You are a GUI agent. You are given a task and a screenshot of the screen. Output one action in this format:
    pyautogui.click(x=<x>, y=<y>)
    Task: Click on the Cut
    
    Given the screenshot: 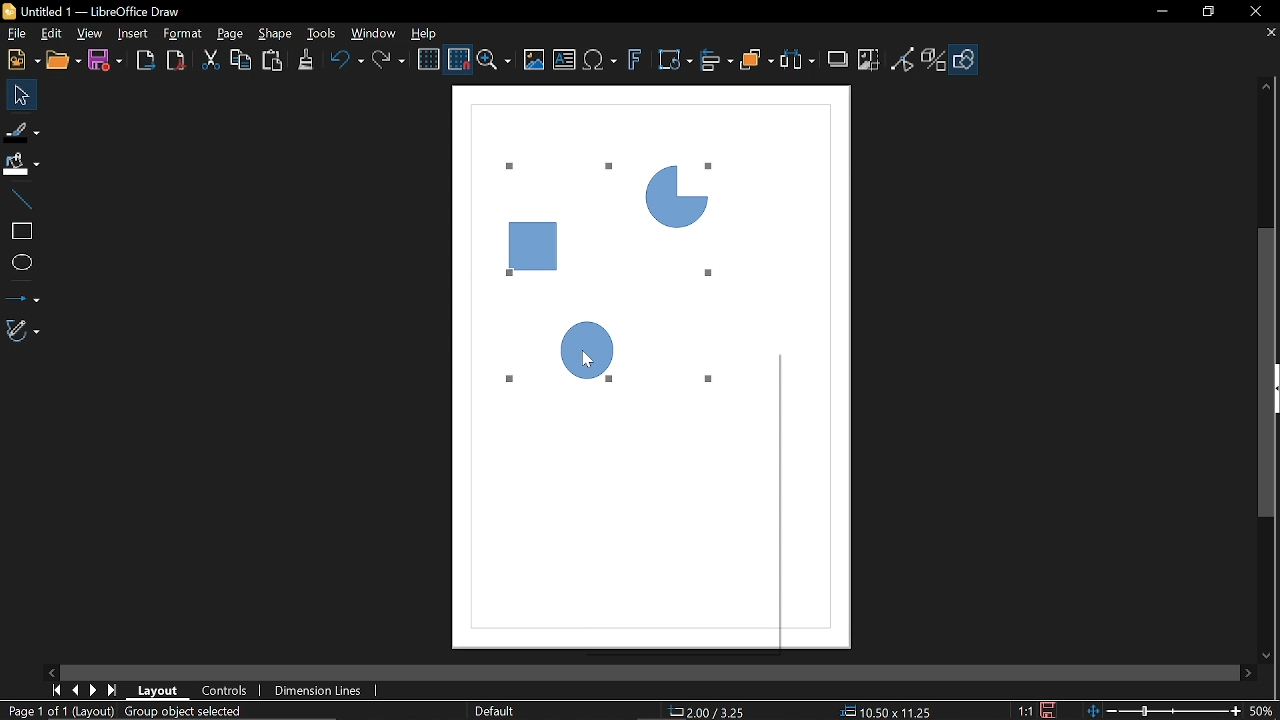 What is the action you would take?
    pyautogui.click(x=210, y=60)
    